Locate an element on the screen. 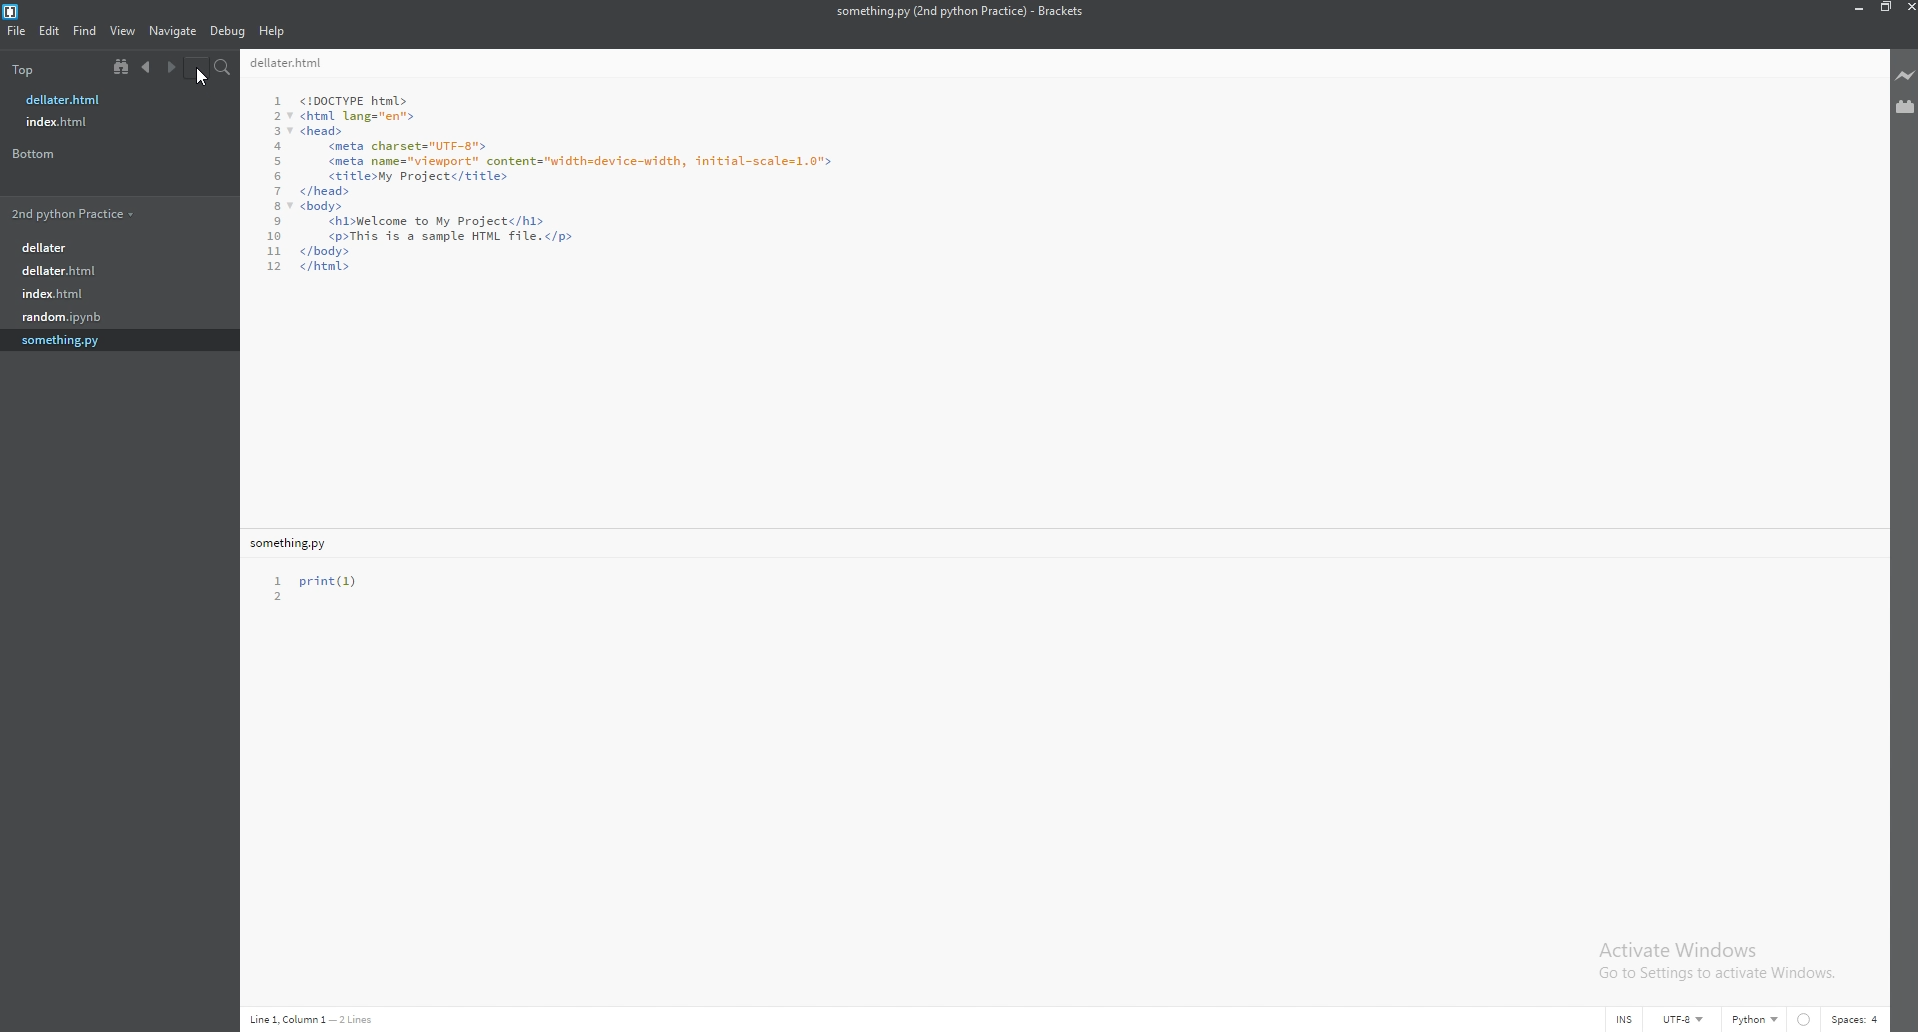 Image resolution: width=1918 pixels, height=1032 pixels. Activate Windows
Go to Settings to activate Windows. is located at coordinates (1713, 961).